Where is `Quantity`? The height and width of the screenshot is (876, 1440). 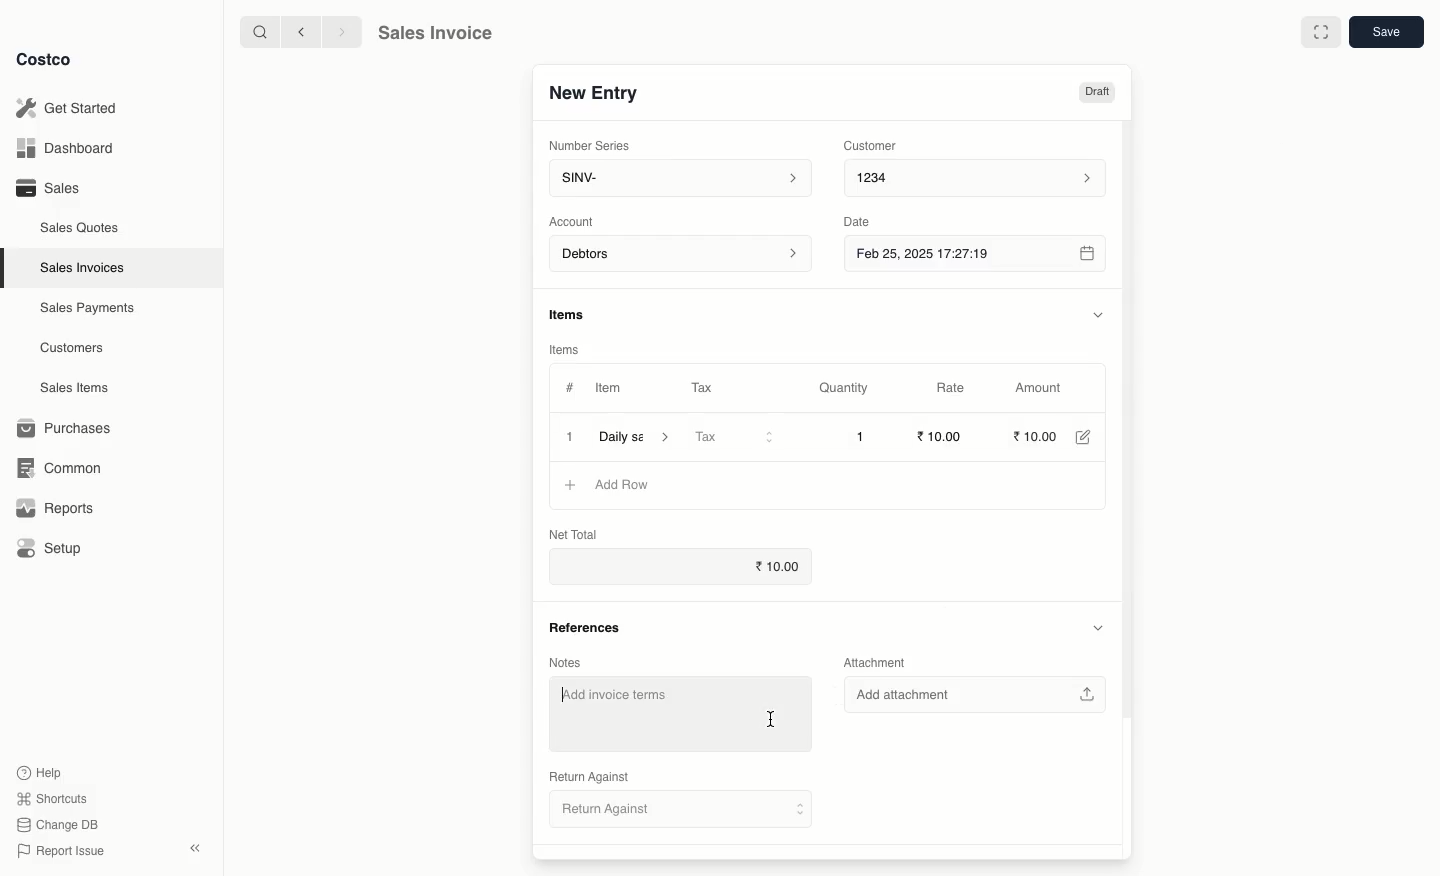 Quantity is located at coordinates (849, 389).